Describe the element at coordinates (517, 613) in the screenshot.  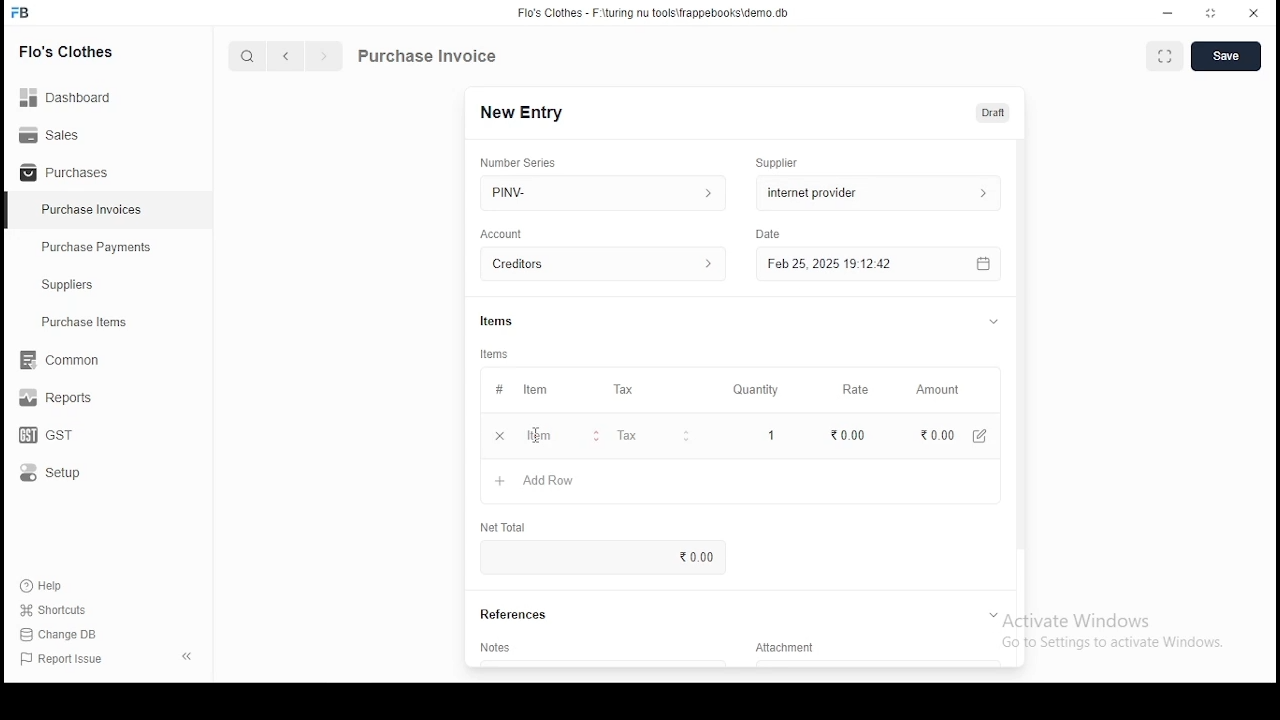
I see `references` at that location.